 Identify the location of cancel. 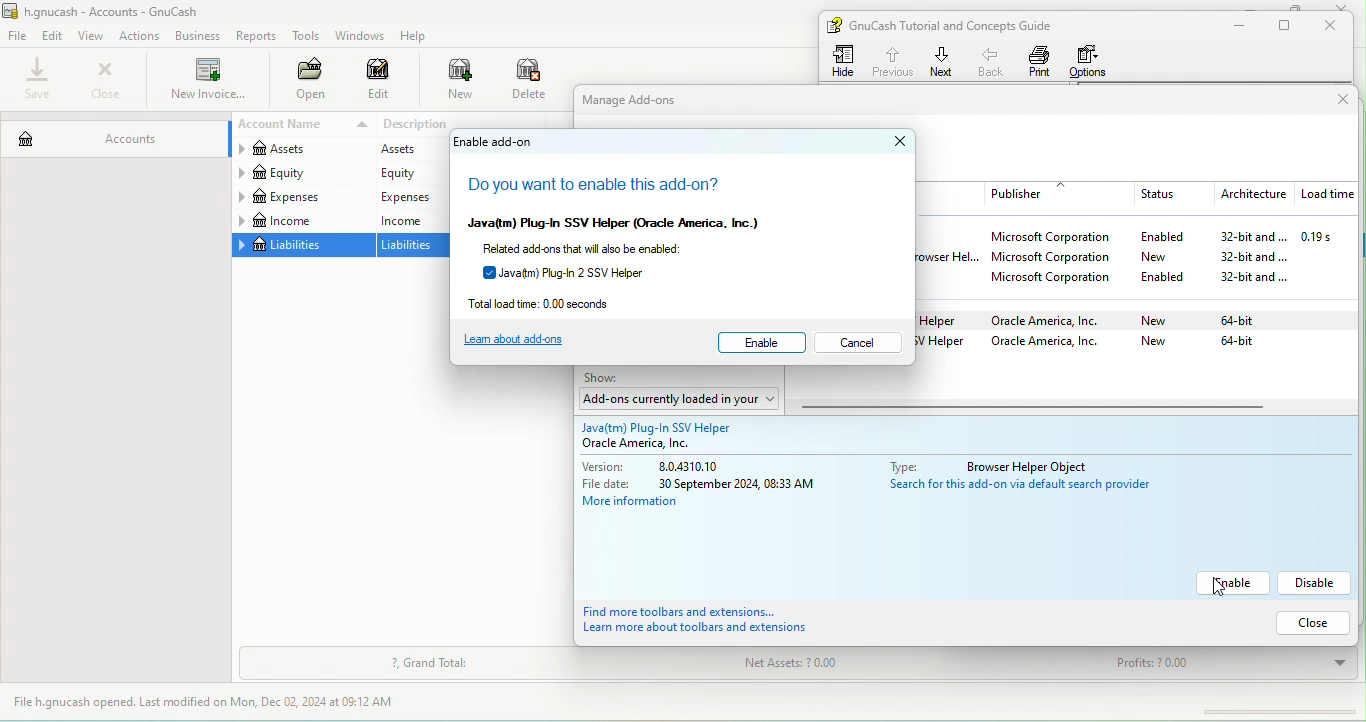
(864, 344).